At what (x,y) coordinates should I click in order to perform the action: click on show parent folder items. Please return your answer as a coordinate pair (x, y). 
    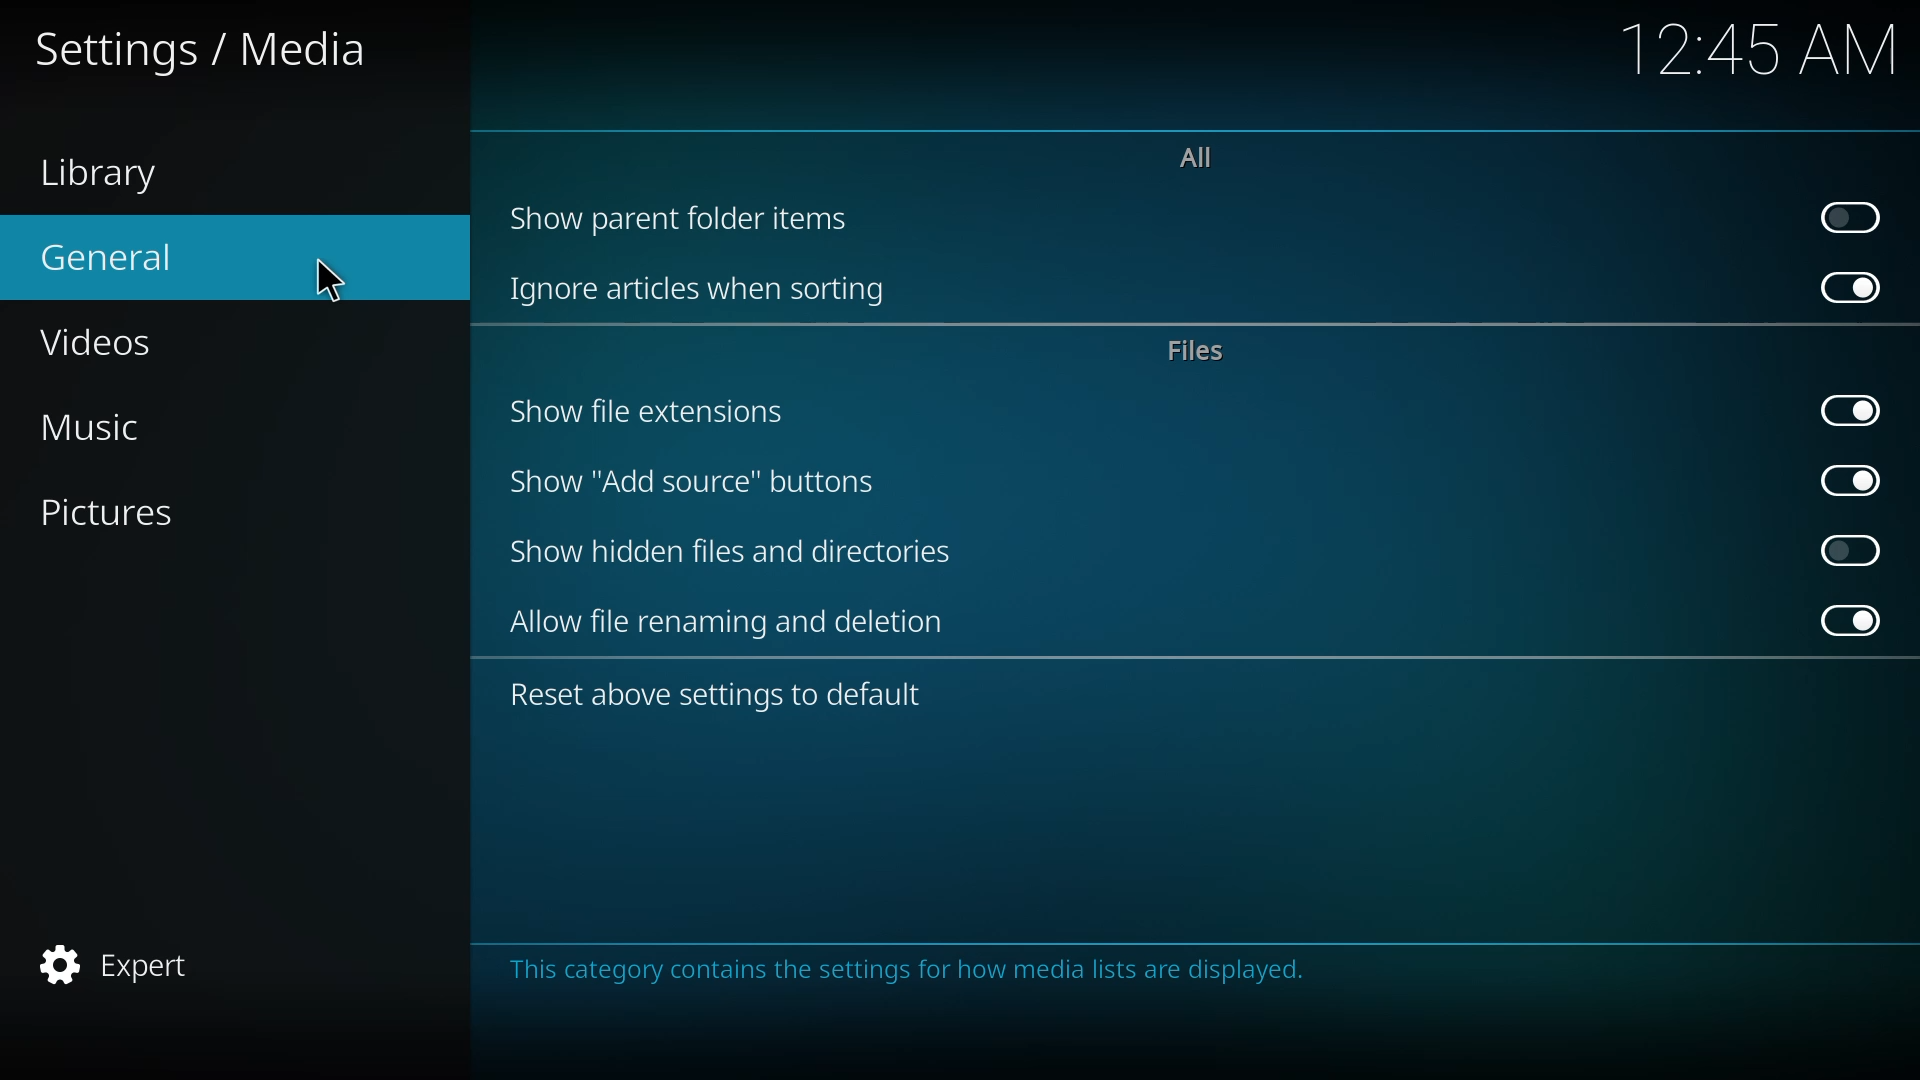
    Looking at the image, I should click on (691, 215).